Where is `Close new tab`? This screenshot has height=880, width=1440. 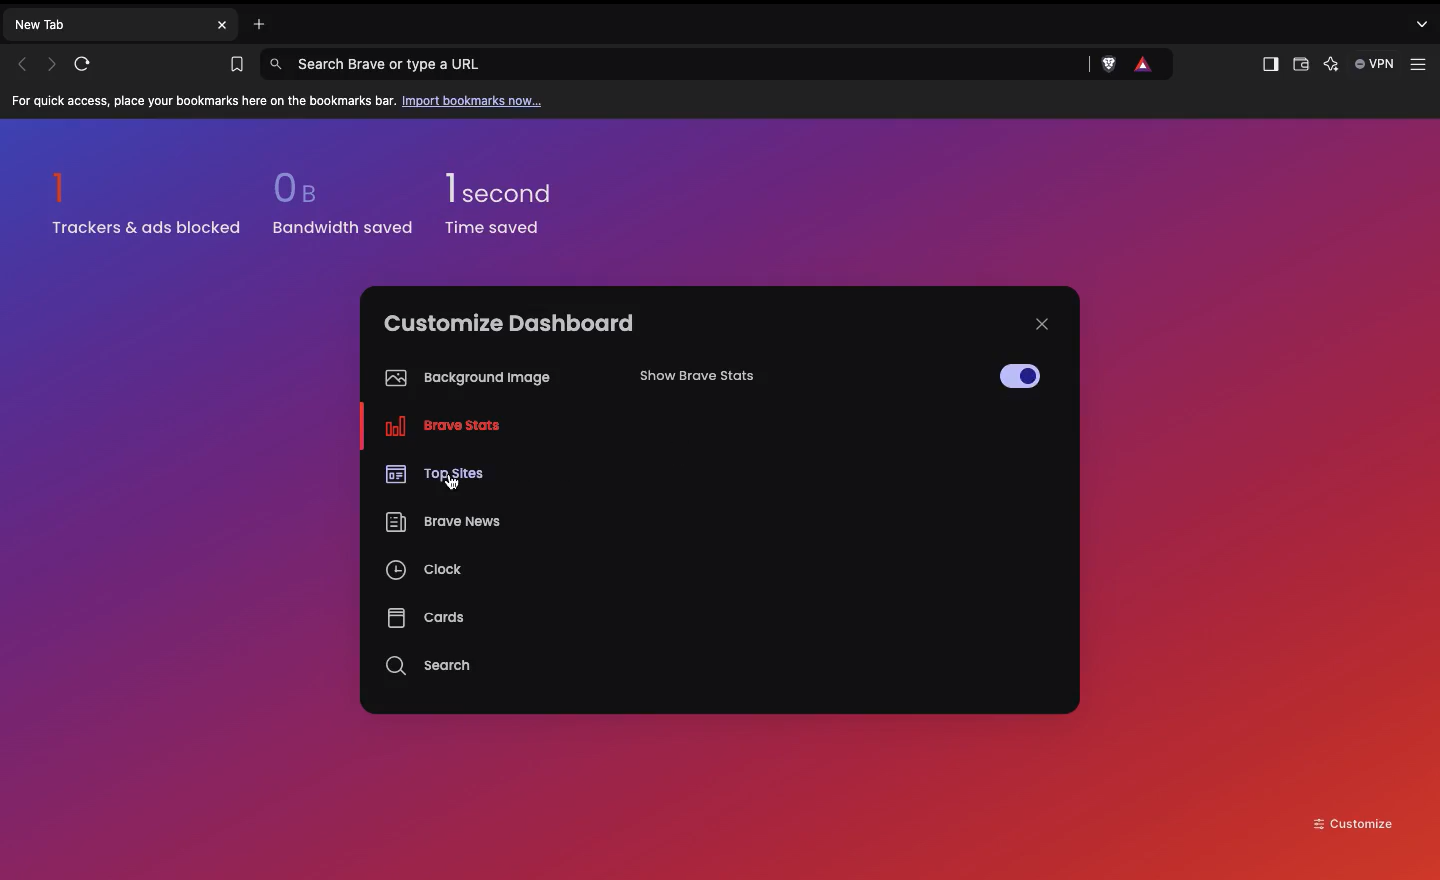 Close new tab is located at coordinates (222, 25).